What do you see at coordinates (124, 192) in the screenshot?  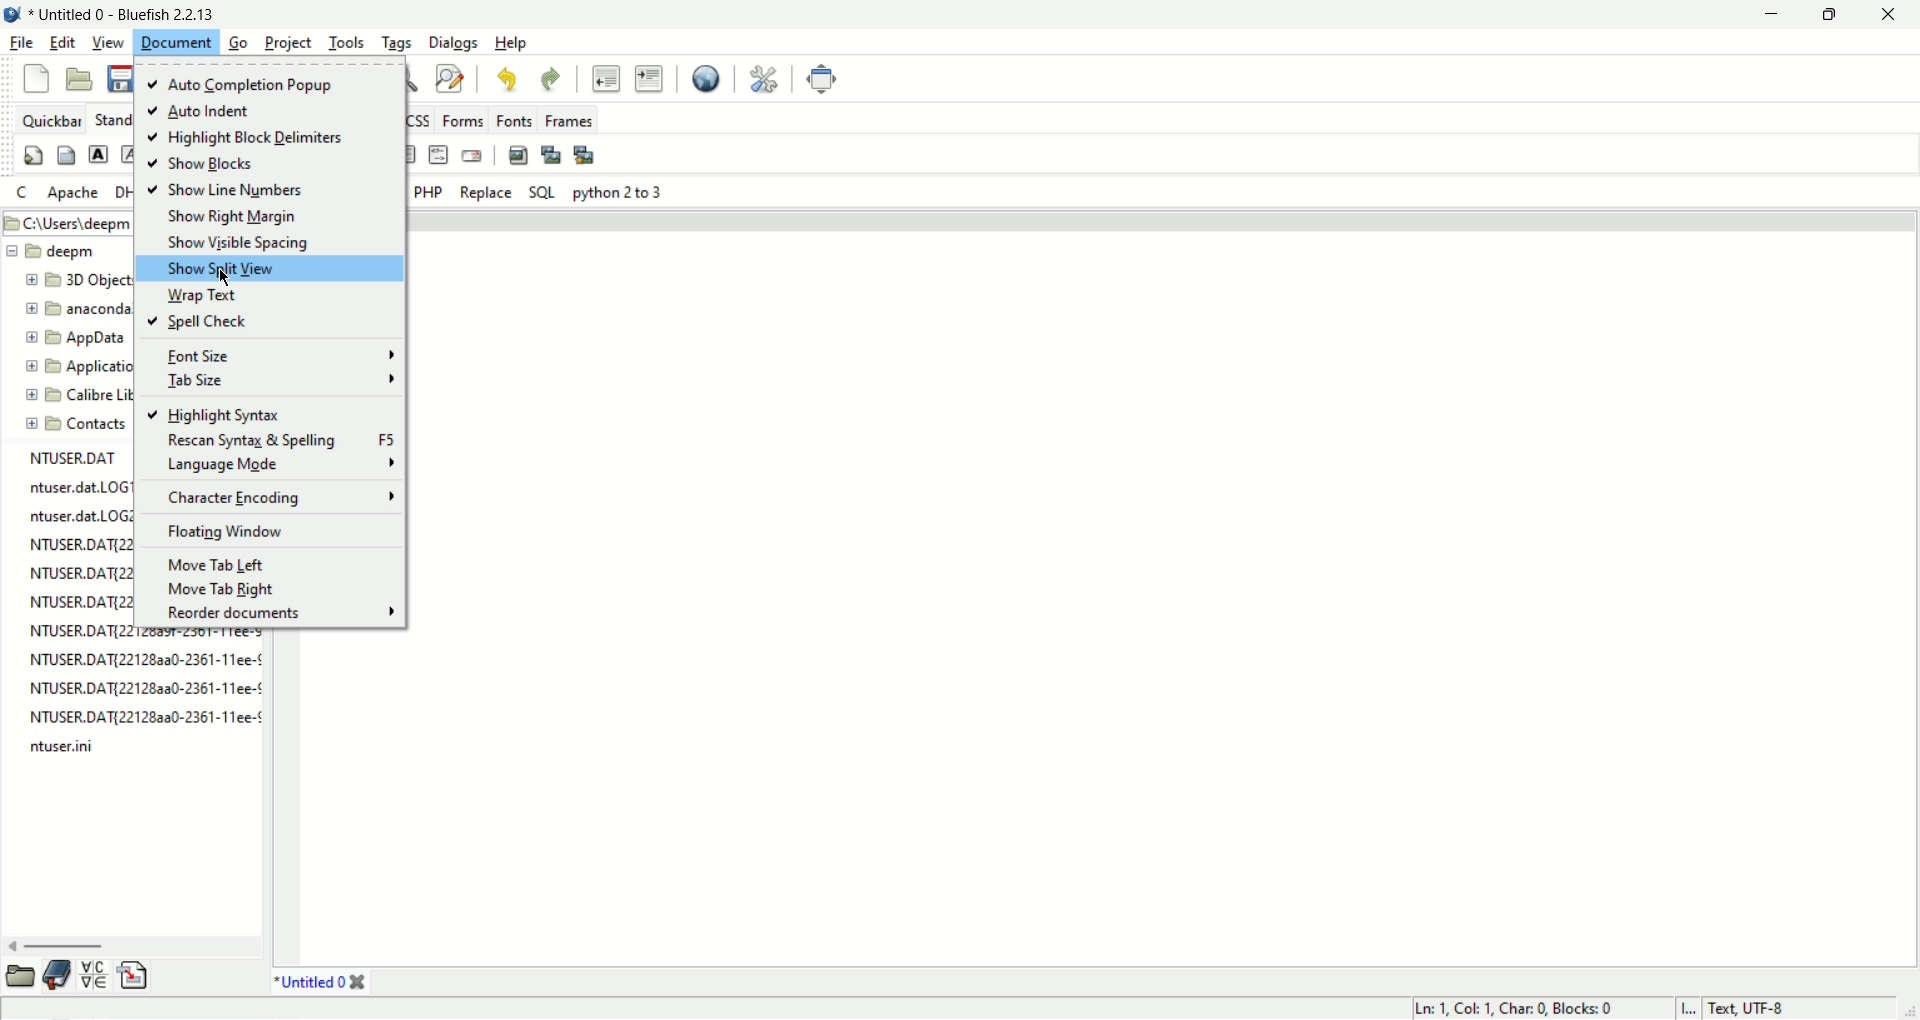 I see `DHTML` at bounding box center [124, 192].